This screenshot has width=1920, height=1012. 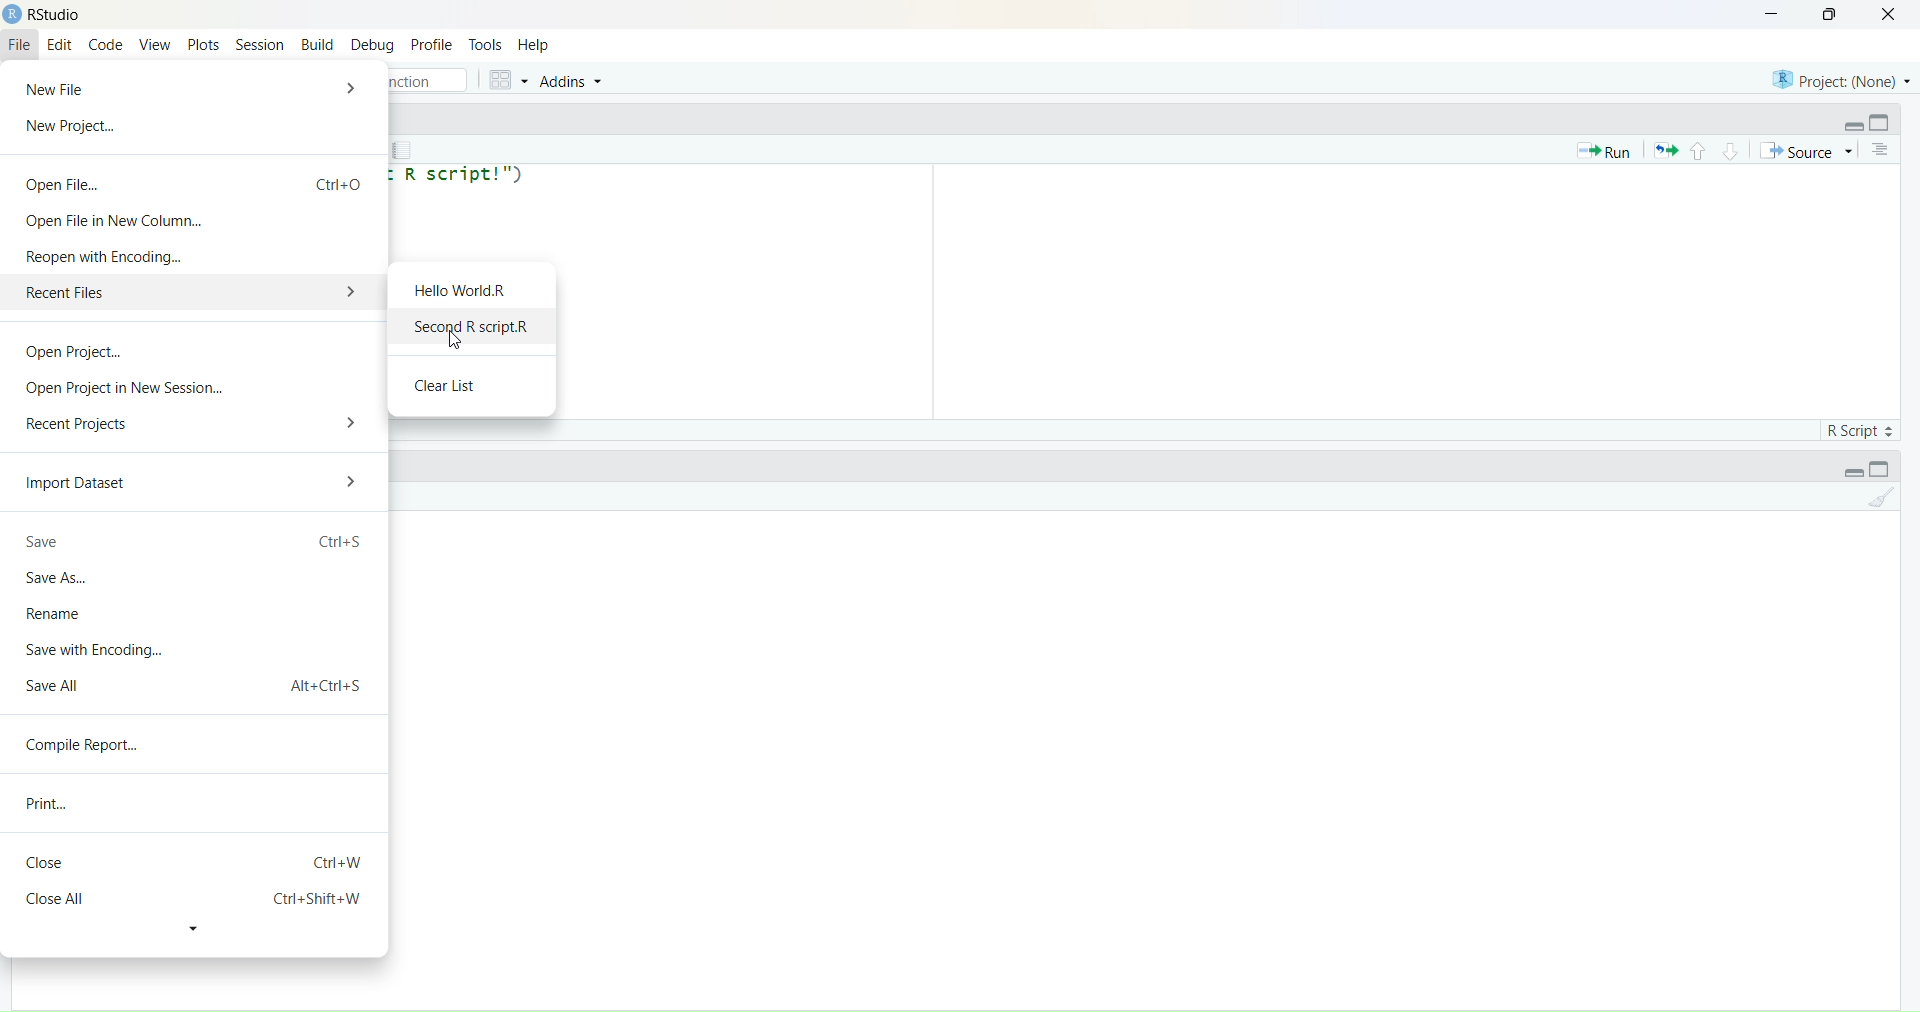 What do you see at coordinates (105, 257) in the screenshot?
I see `Reopen with Encoding..` at bounding box center [105, 257].